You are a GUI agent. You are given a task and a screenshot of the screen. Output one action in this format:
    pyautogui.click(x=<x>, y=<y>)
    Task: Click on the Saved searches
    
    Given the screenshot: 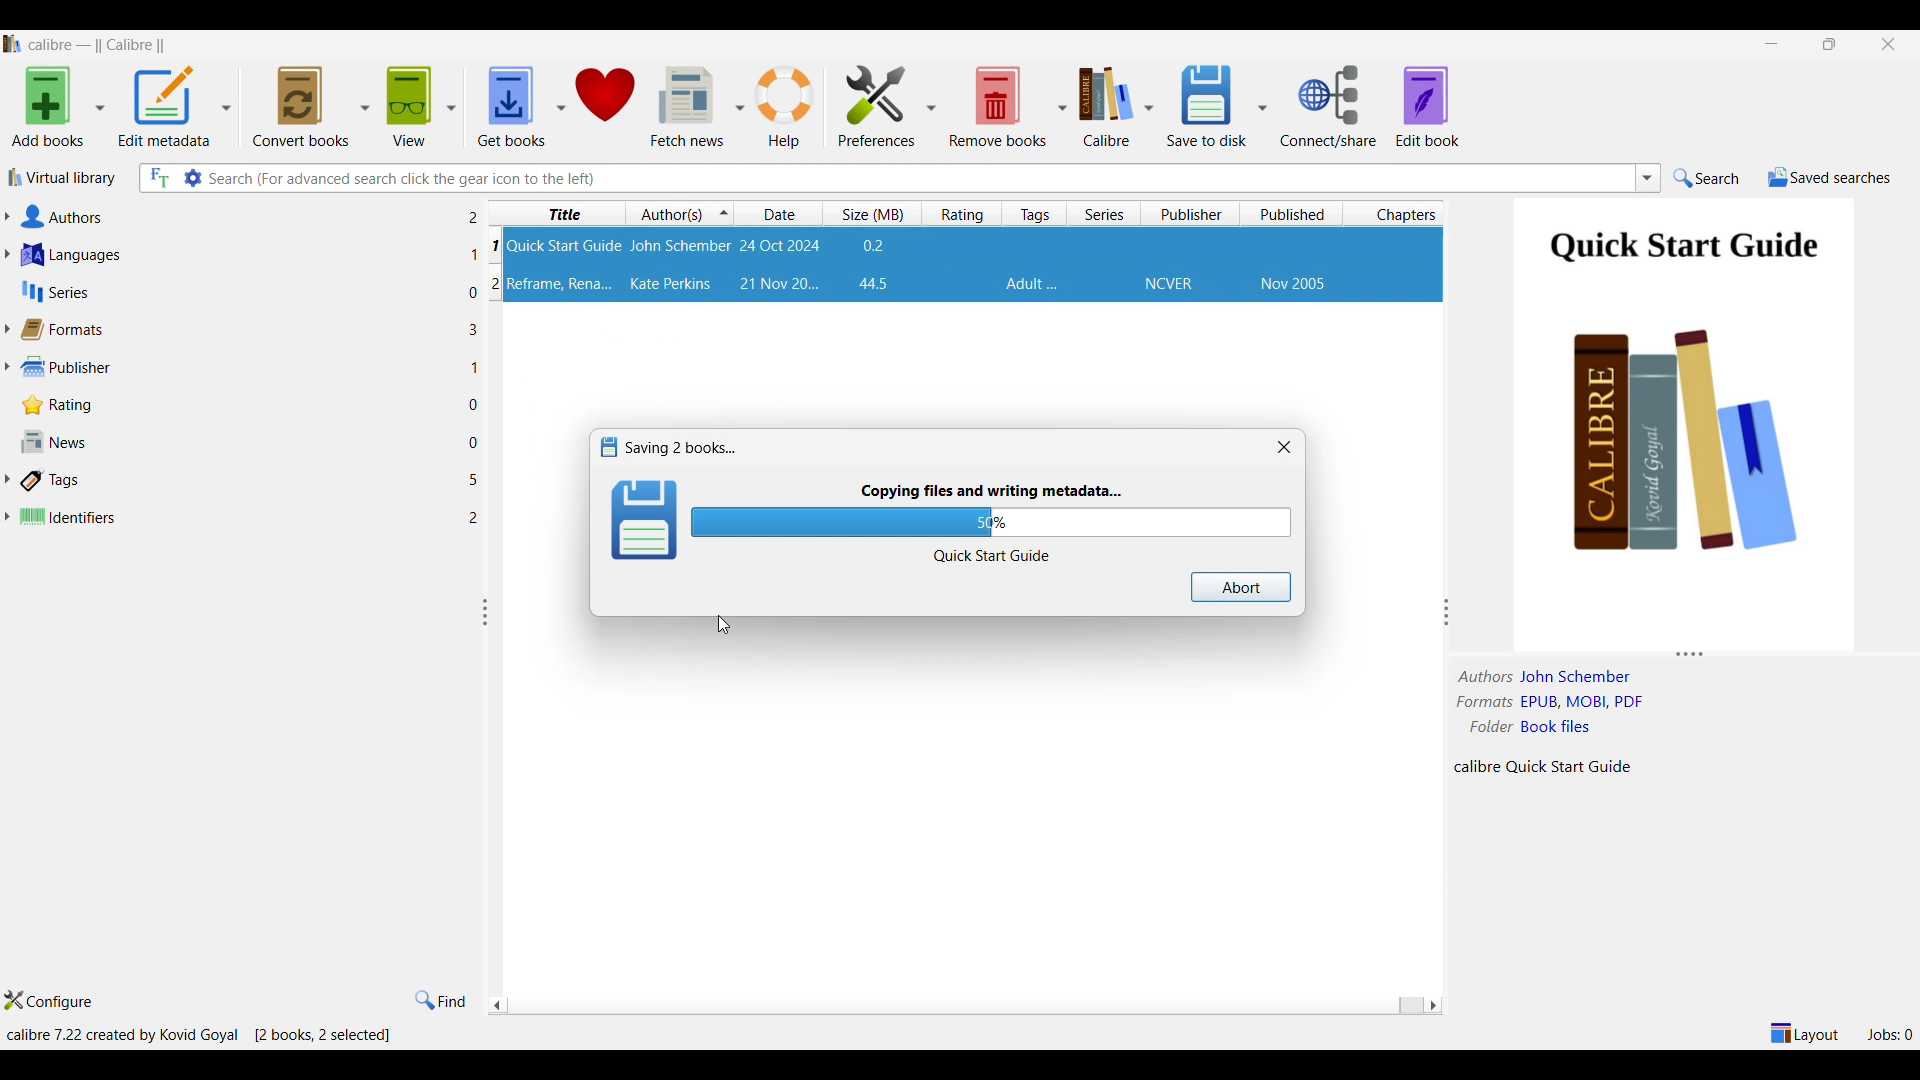 What is the action you would take?
    pyautogui.click(x=1830, y=177)
    